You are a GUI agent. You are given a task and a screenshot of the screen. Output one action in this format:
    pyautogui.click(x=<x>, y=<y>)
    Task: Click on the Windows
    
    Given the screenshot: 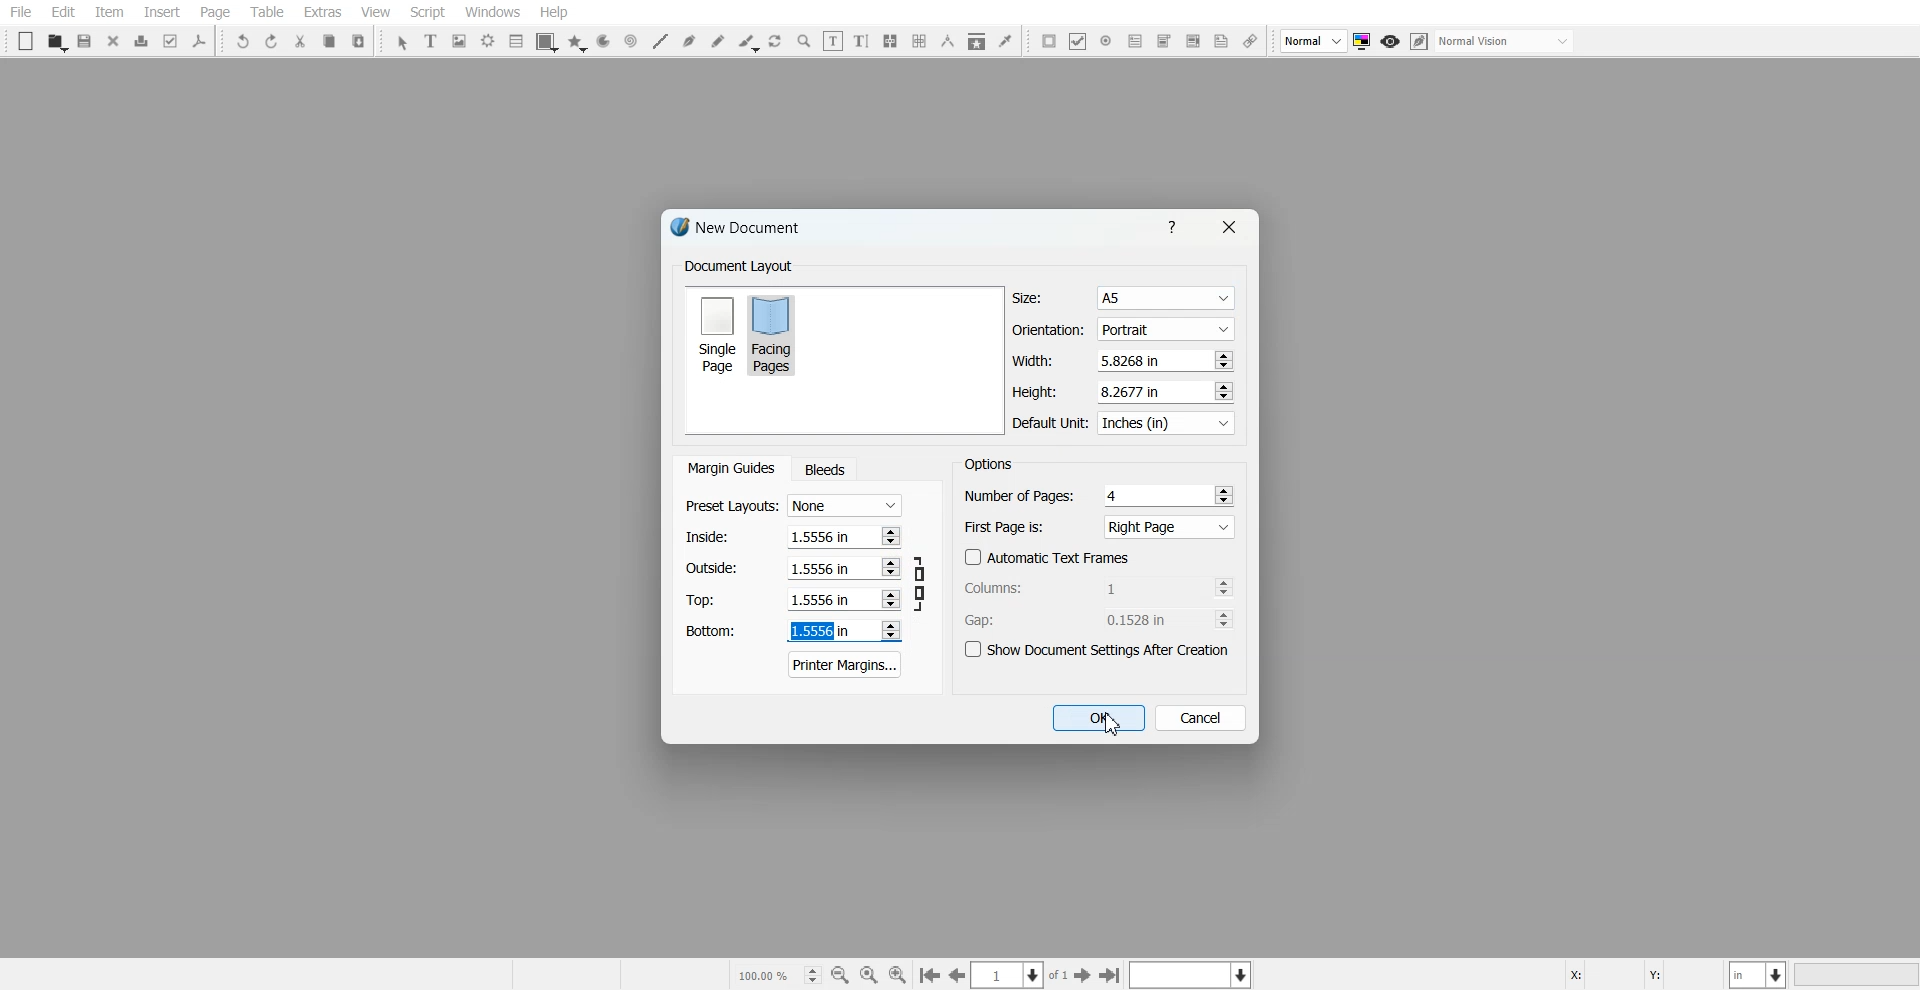 What is the action you would take?
    pyautogui.click(x=493, y=12)
    